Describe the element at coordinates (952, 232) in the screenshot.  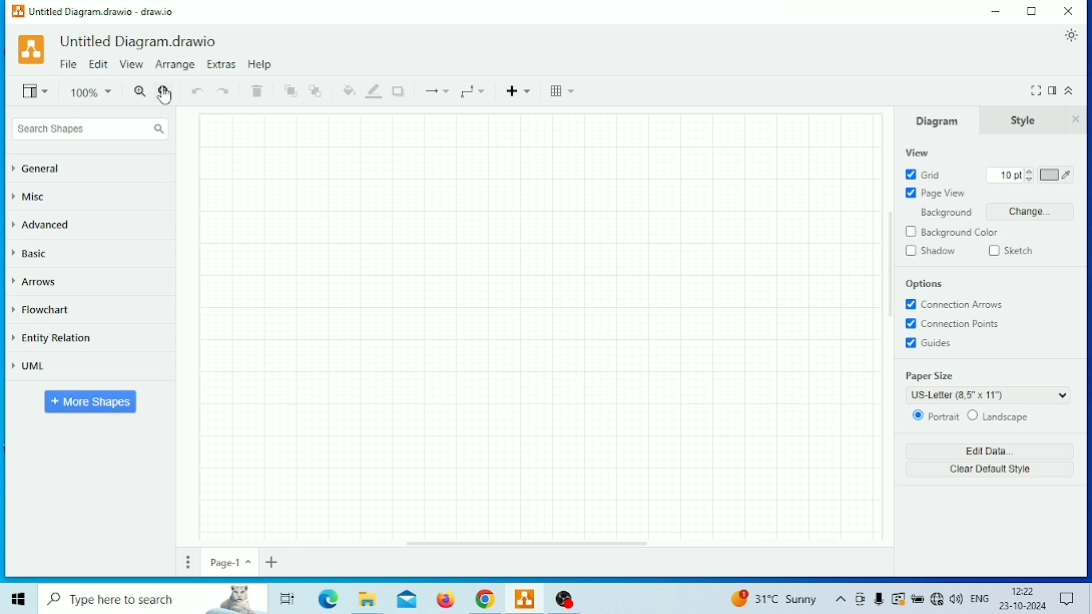
I see `Background Color` at that location.